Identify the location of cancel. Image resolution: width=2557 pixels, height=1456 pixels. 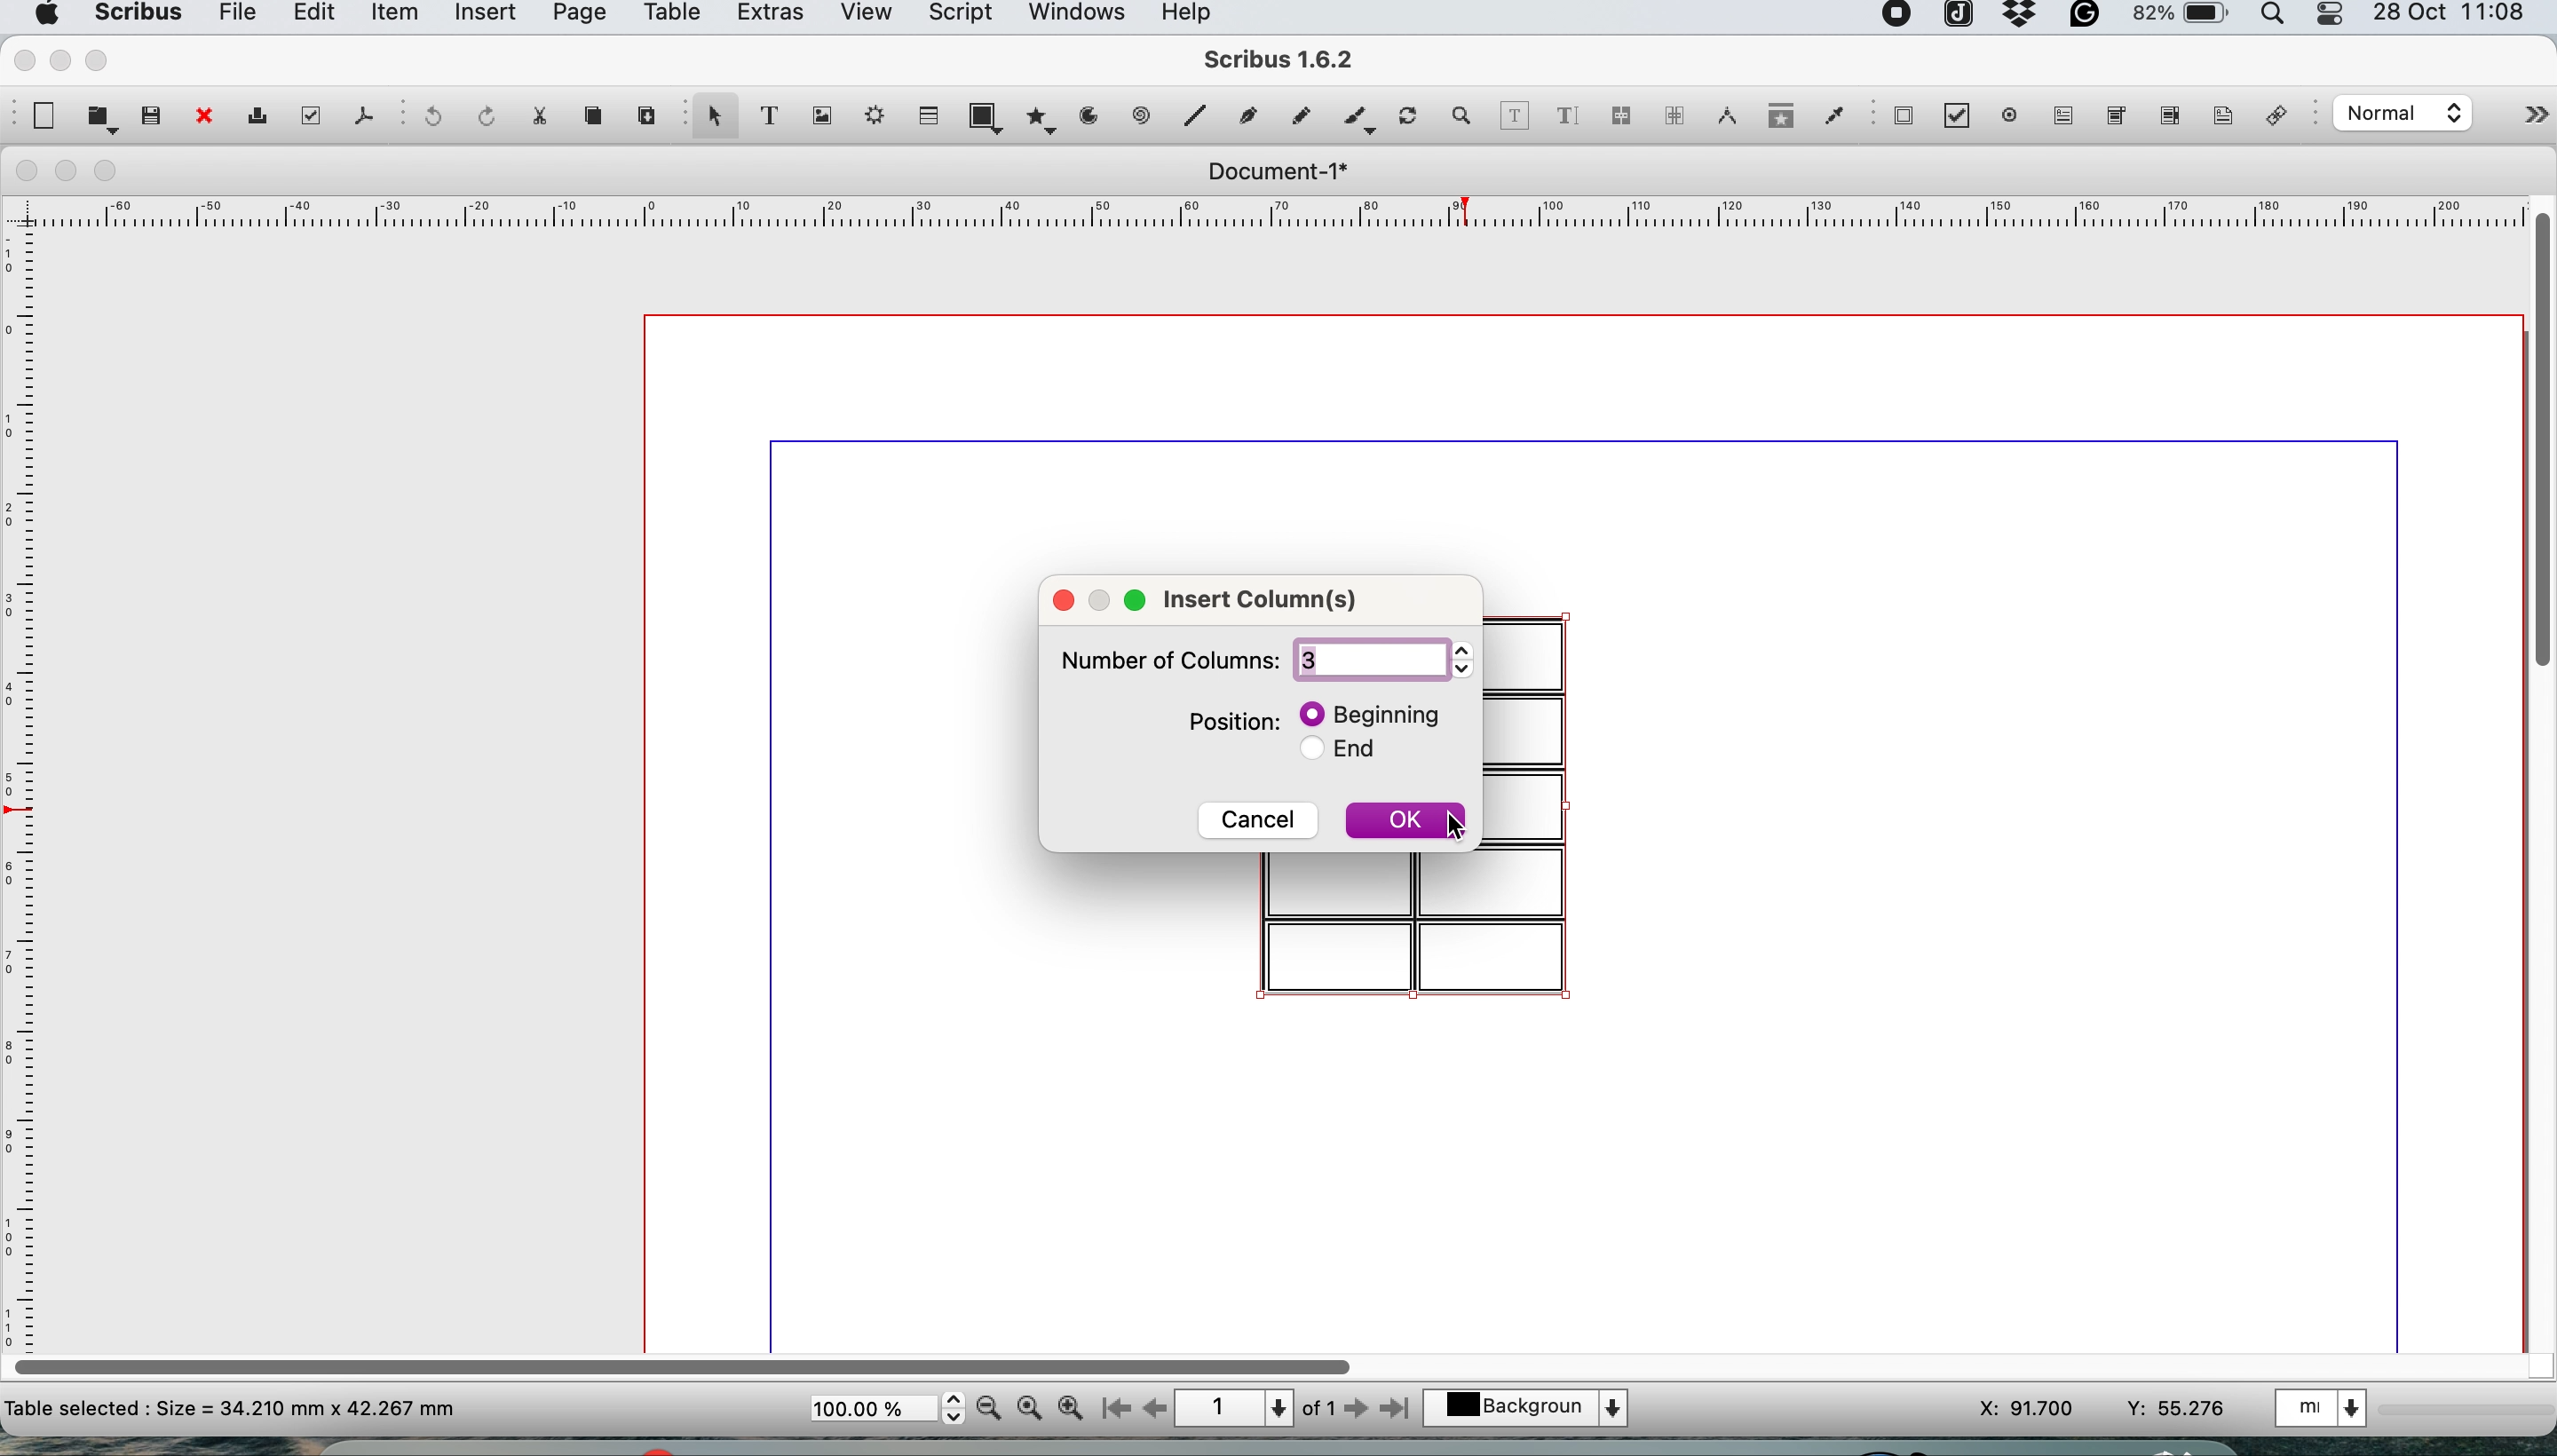
(1257, 818).